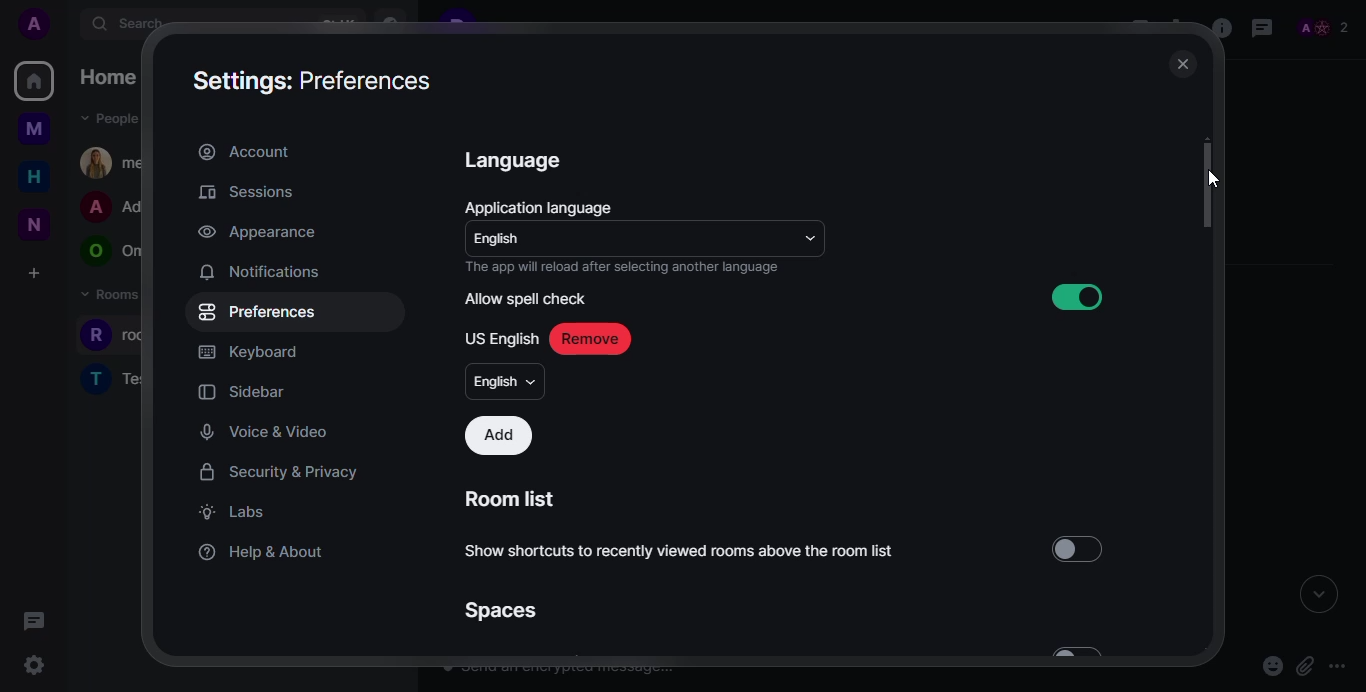 Image resolution: width=1366 pixels, height=692 pixels. Describe the element at coordinates (499, 436) in the screenshot. I see `add` at that location.